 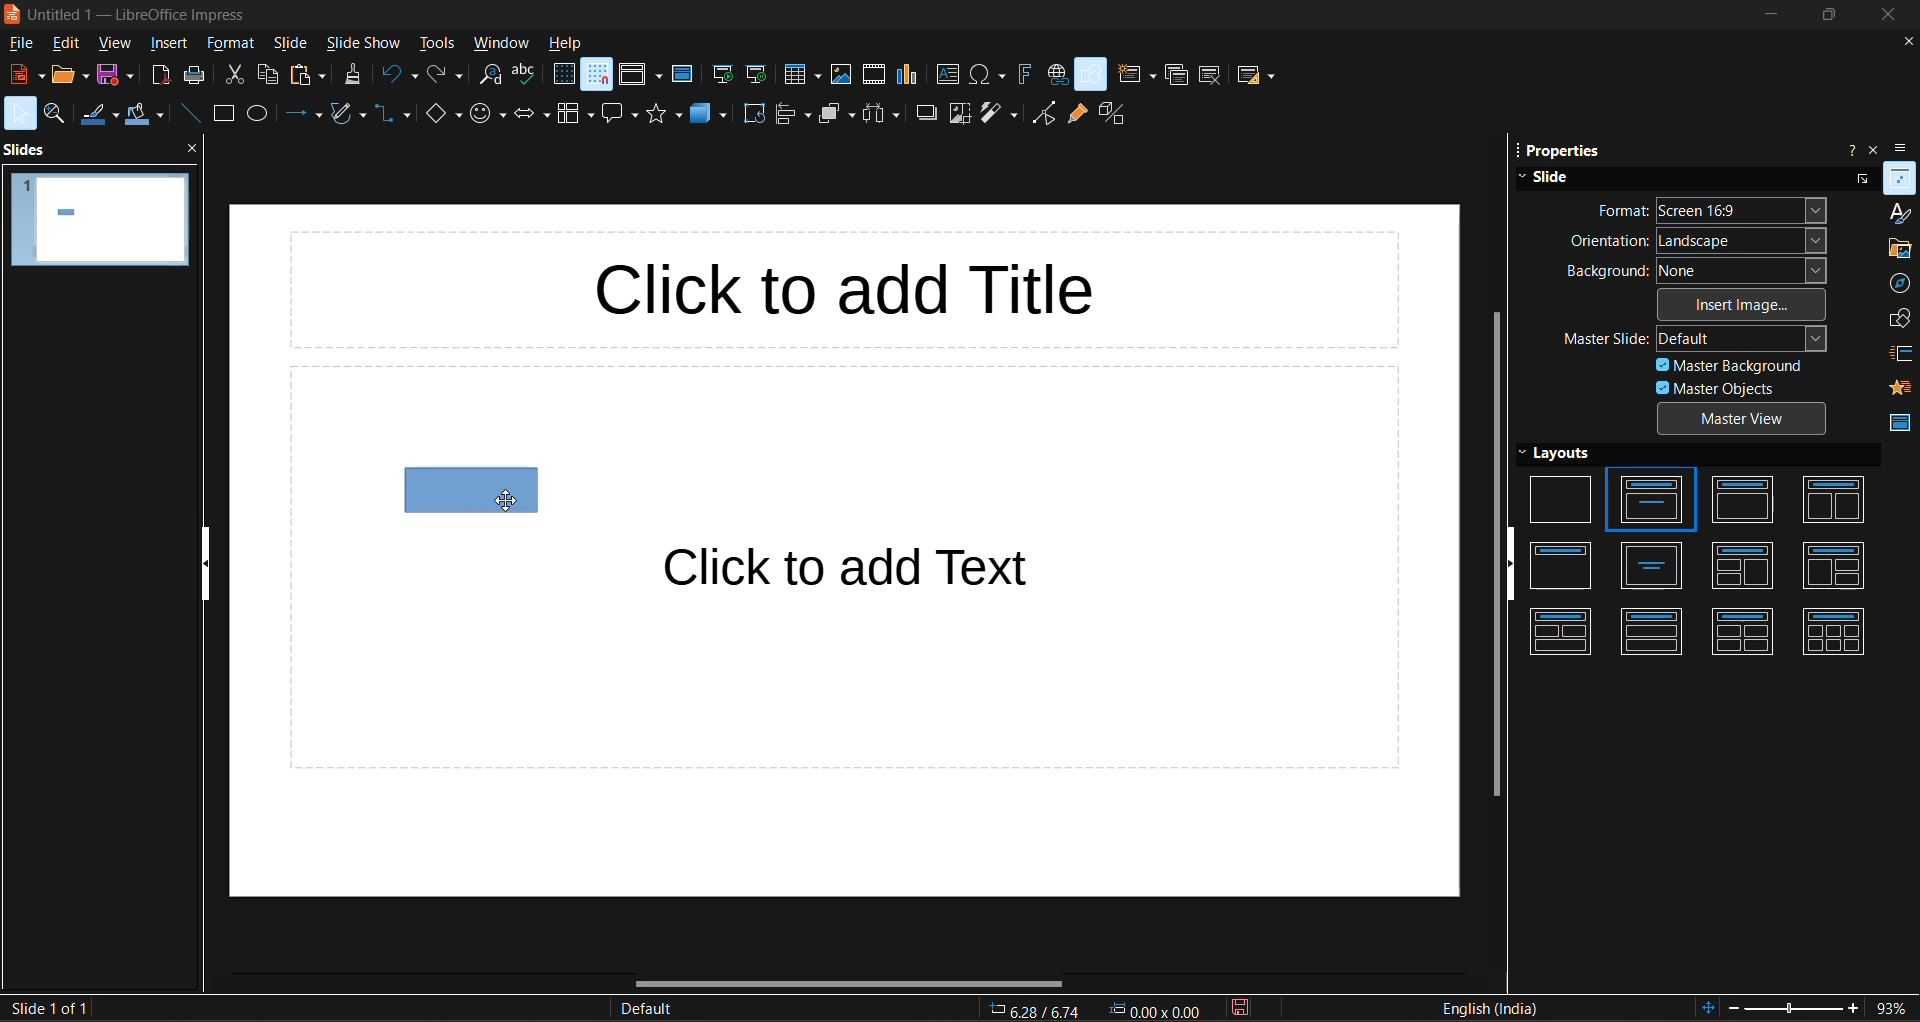 I want to click on hide, so click(x=1510, y=565).